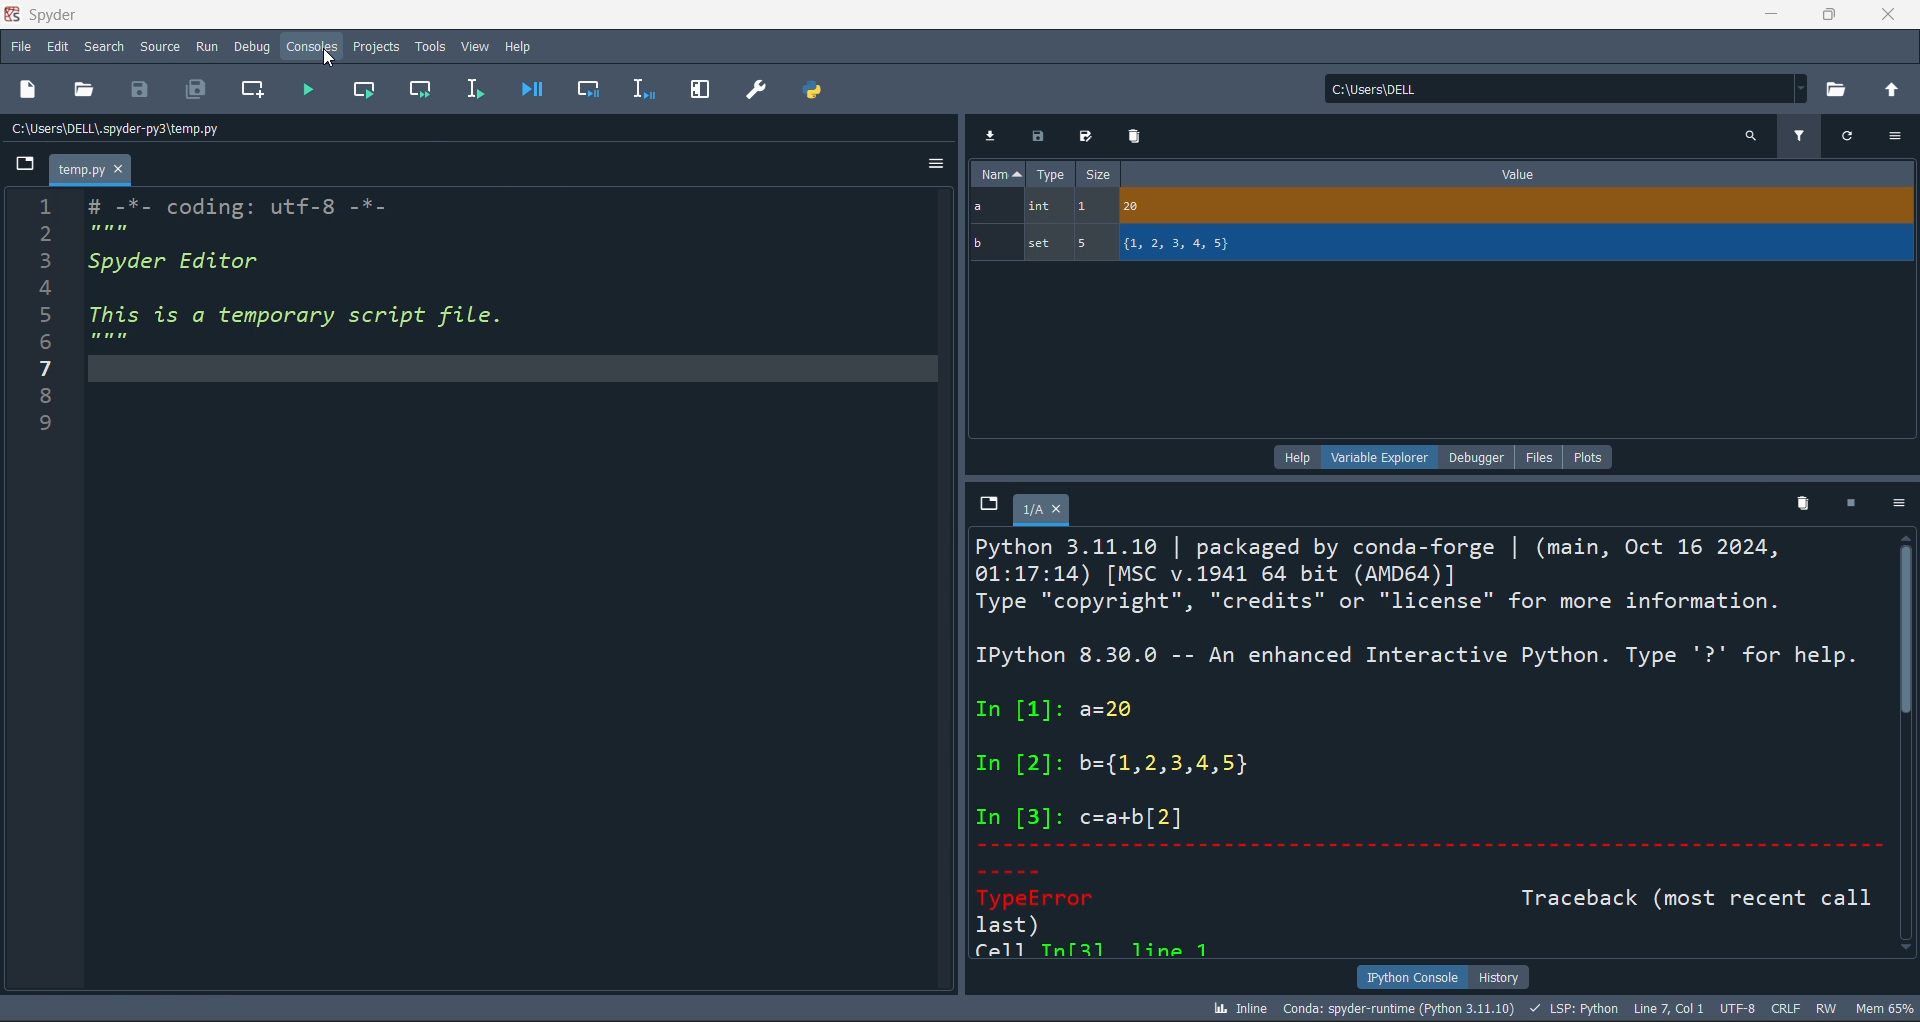 The height and width of the screenshot is (1022, 1920). I want to click on debug line, so click(642, 88).